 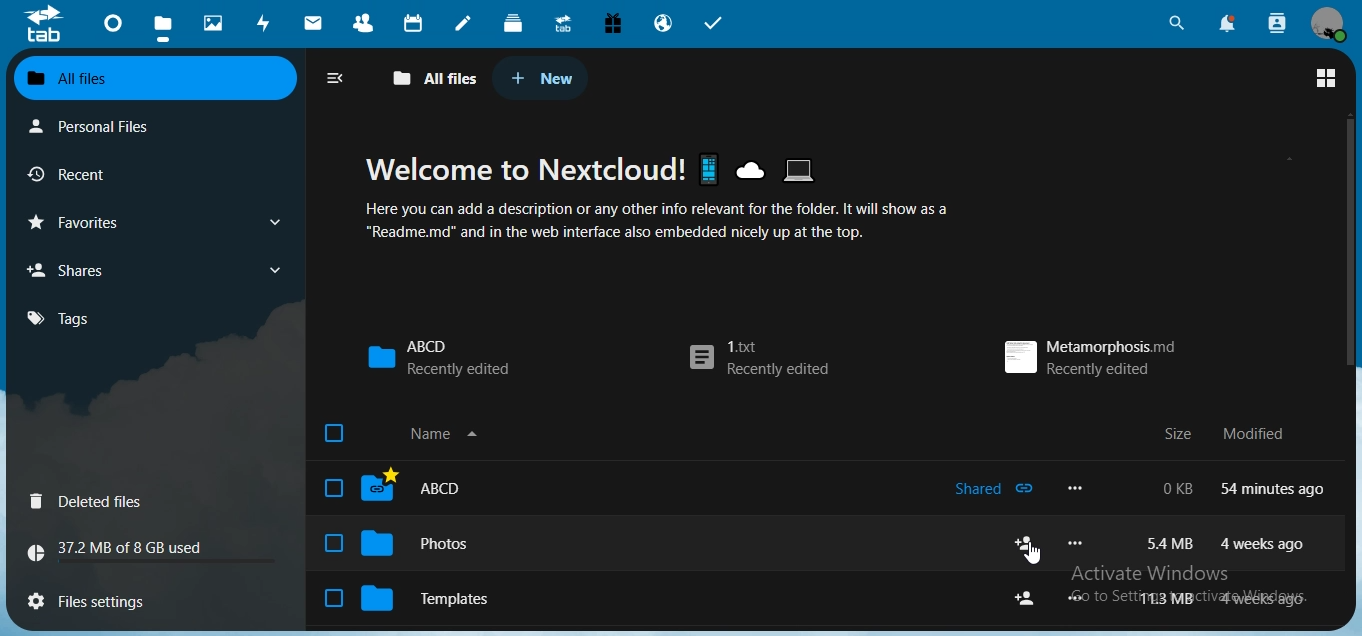 What do you see at coordinates (1083, 598) in the screenshot?
I see `more options` at bounding box center [1083, 598].